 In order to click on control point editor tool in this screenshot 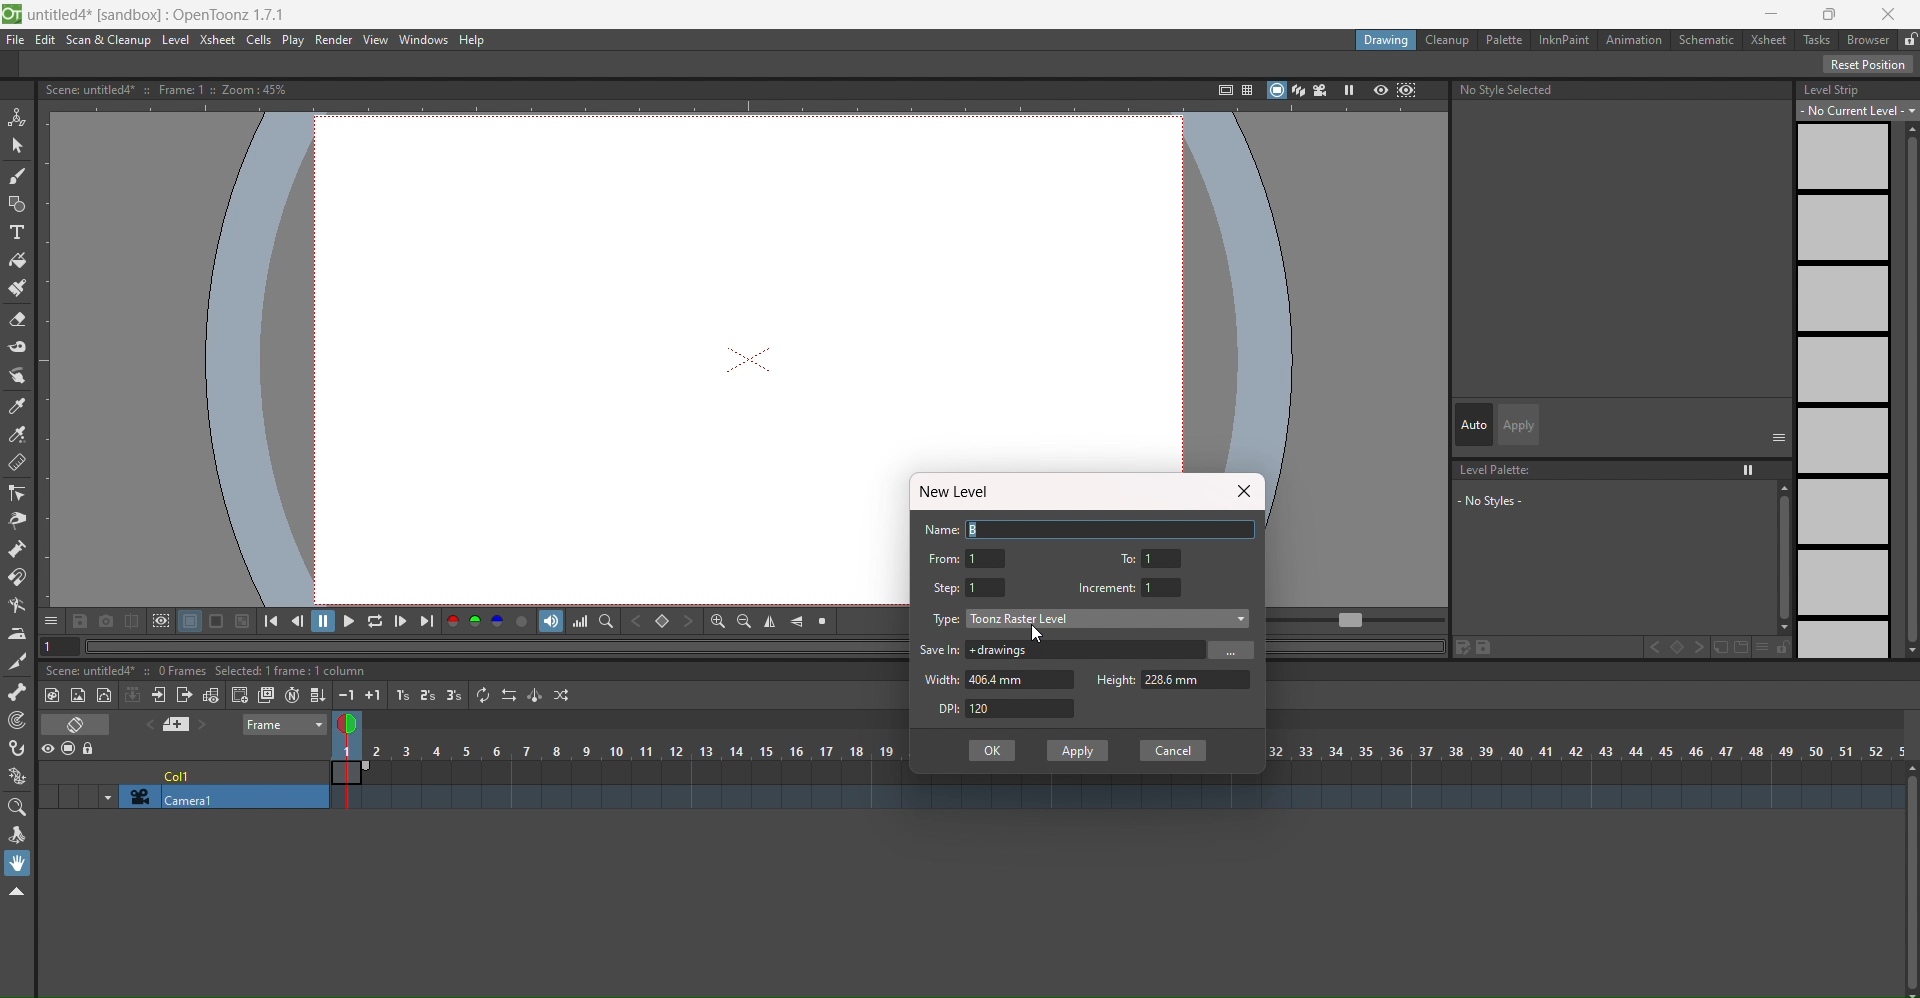, I will do `click(16, 493)`.